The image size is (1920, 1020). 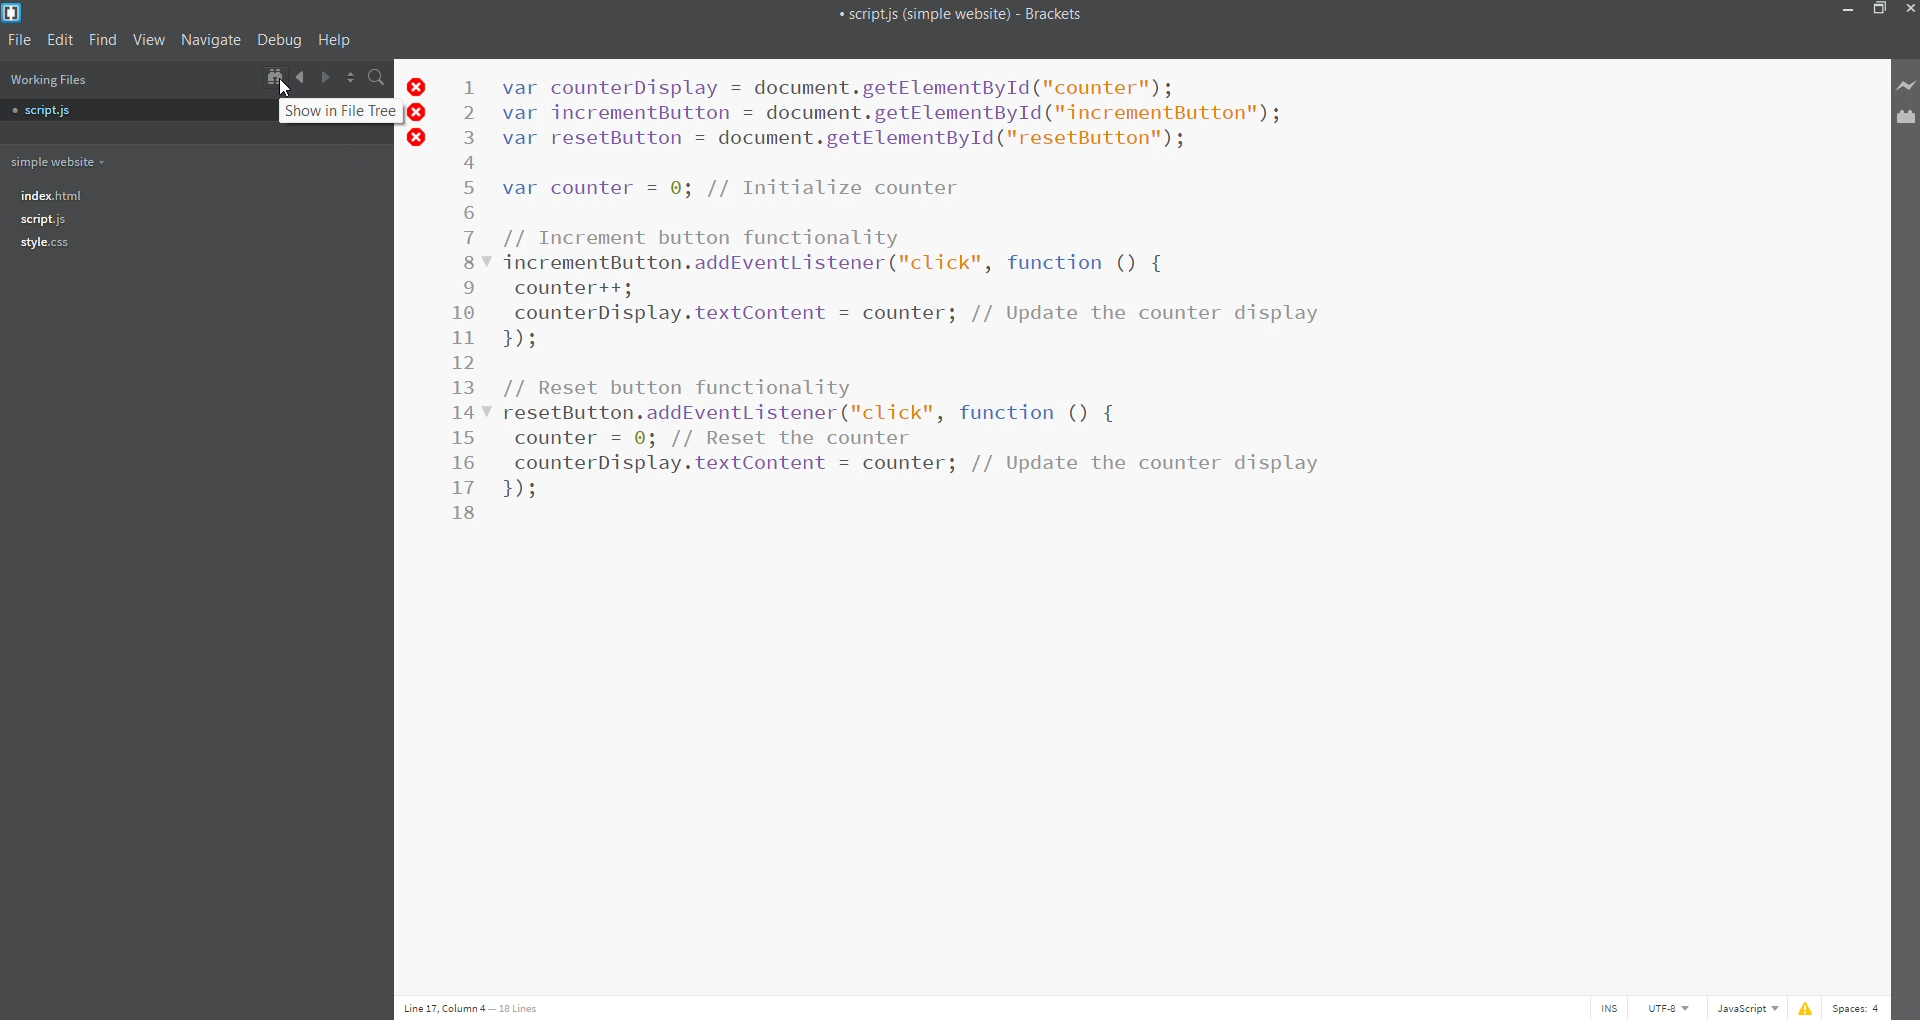 What do you see at coordinates (350, 77) in the screenshot?
I see `split horizontally/vertically` at bounding box center [350, 77].